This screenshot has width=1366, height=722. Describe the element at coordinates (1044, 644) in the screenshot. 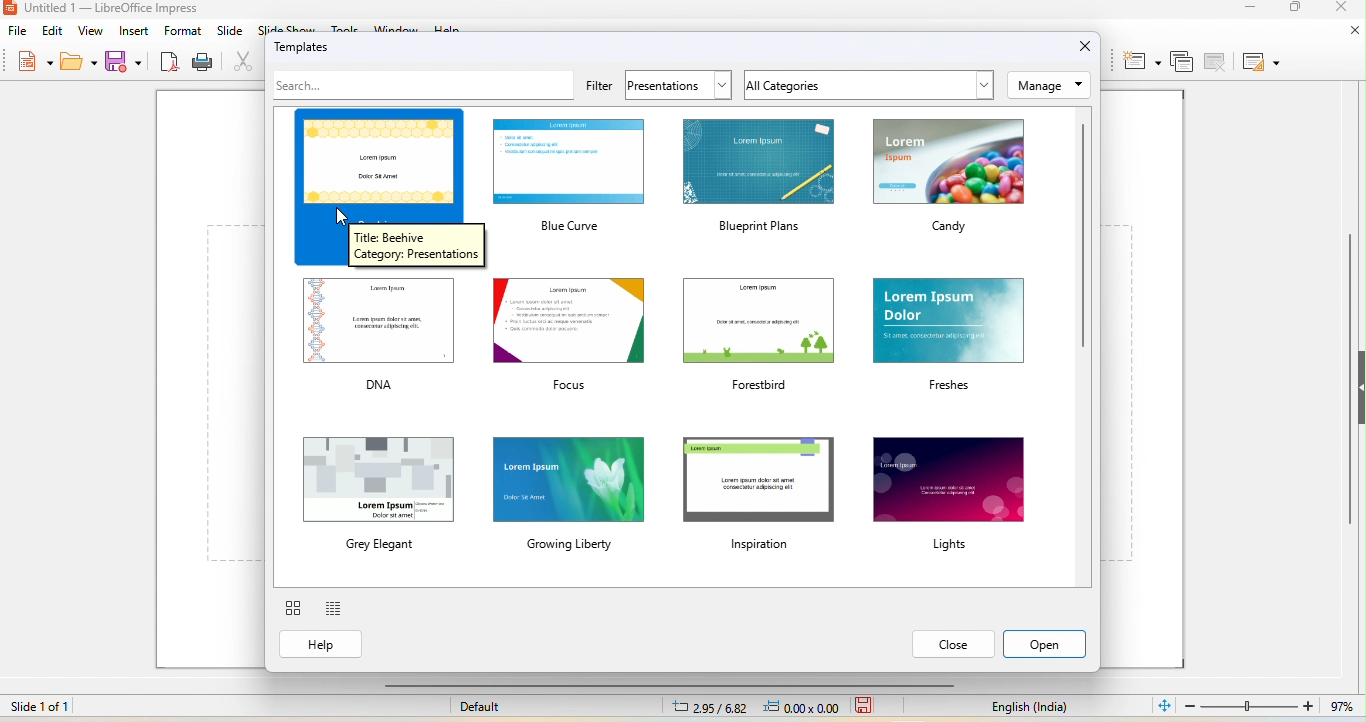

I see `open` at that location.